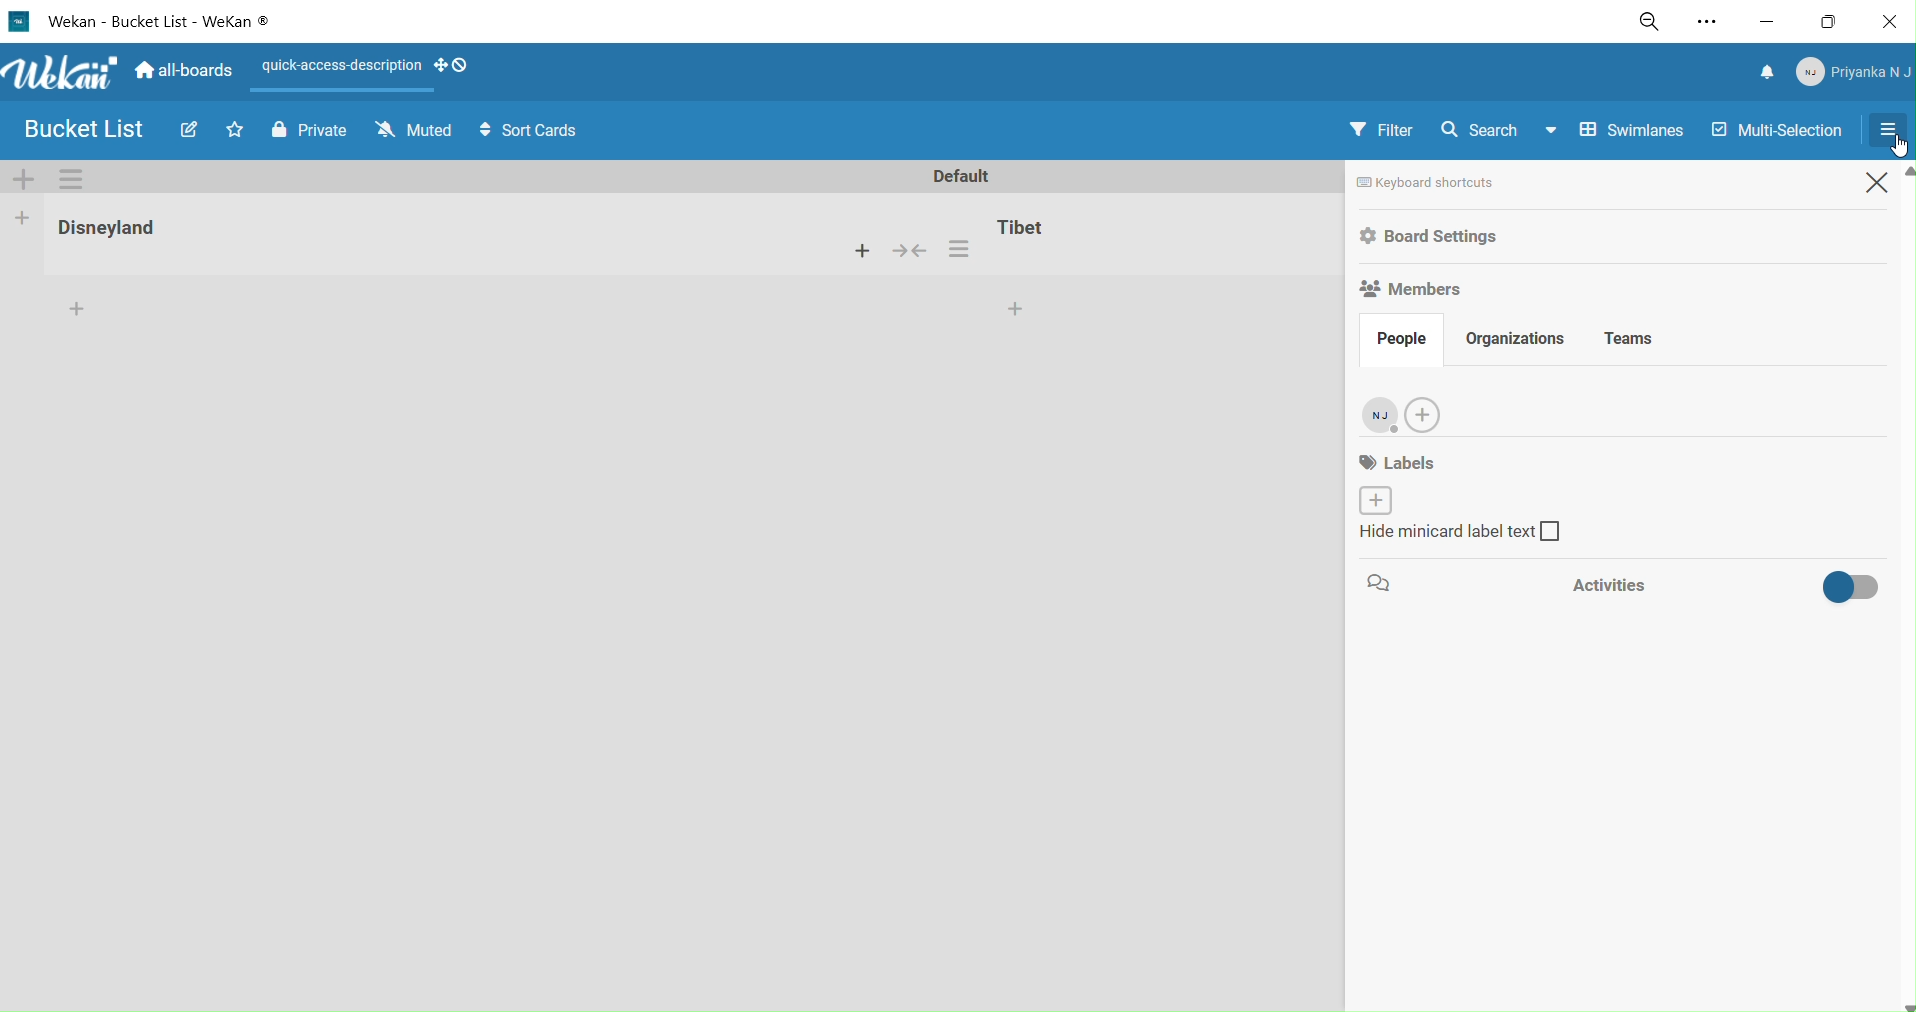  I want to click on keyboard shortcuts, so click(1446, 186).